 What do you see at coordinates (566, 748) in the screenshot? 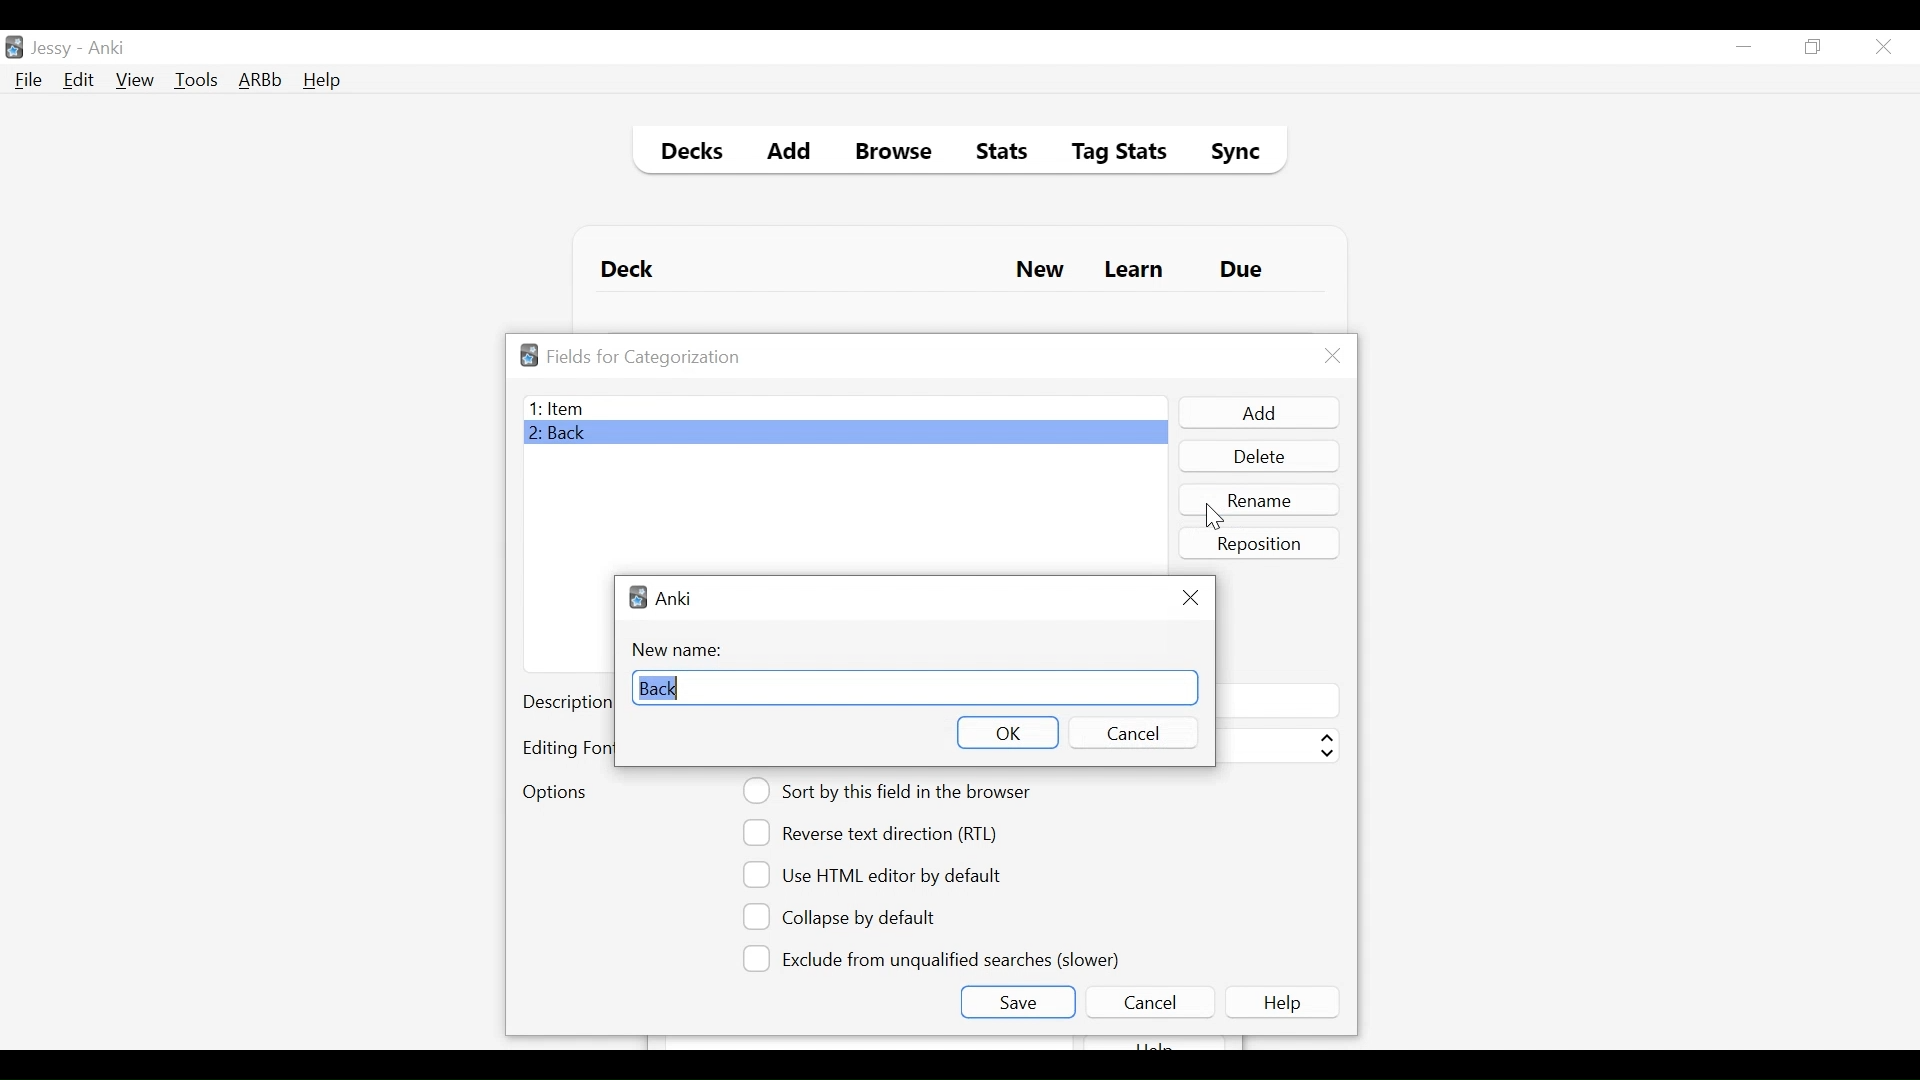
I see `Editing Font` at bounding box center [566, 748].